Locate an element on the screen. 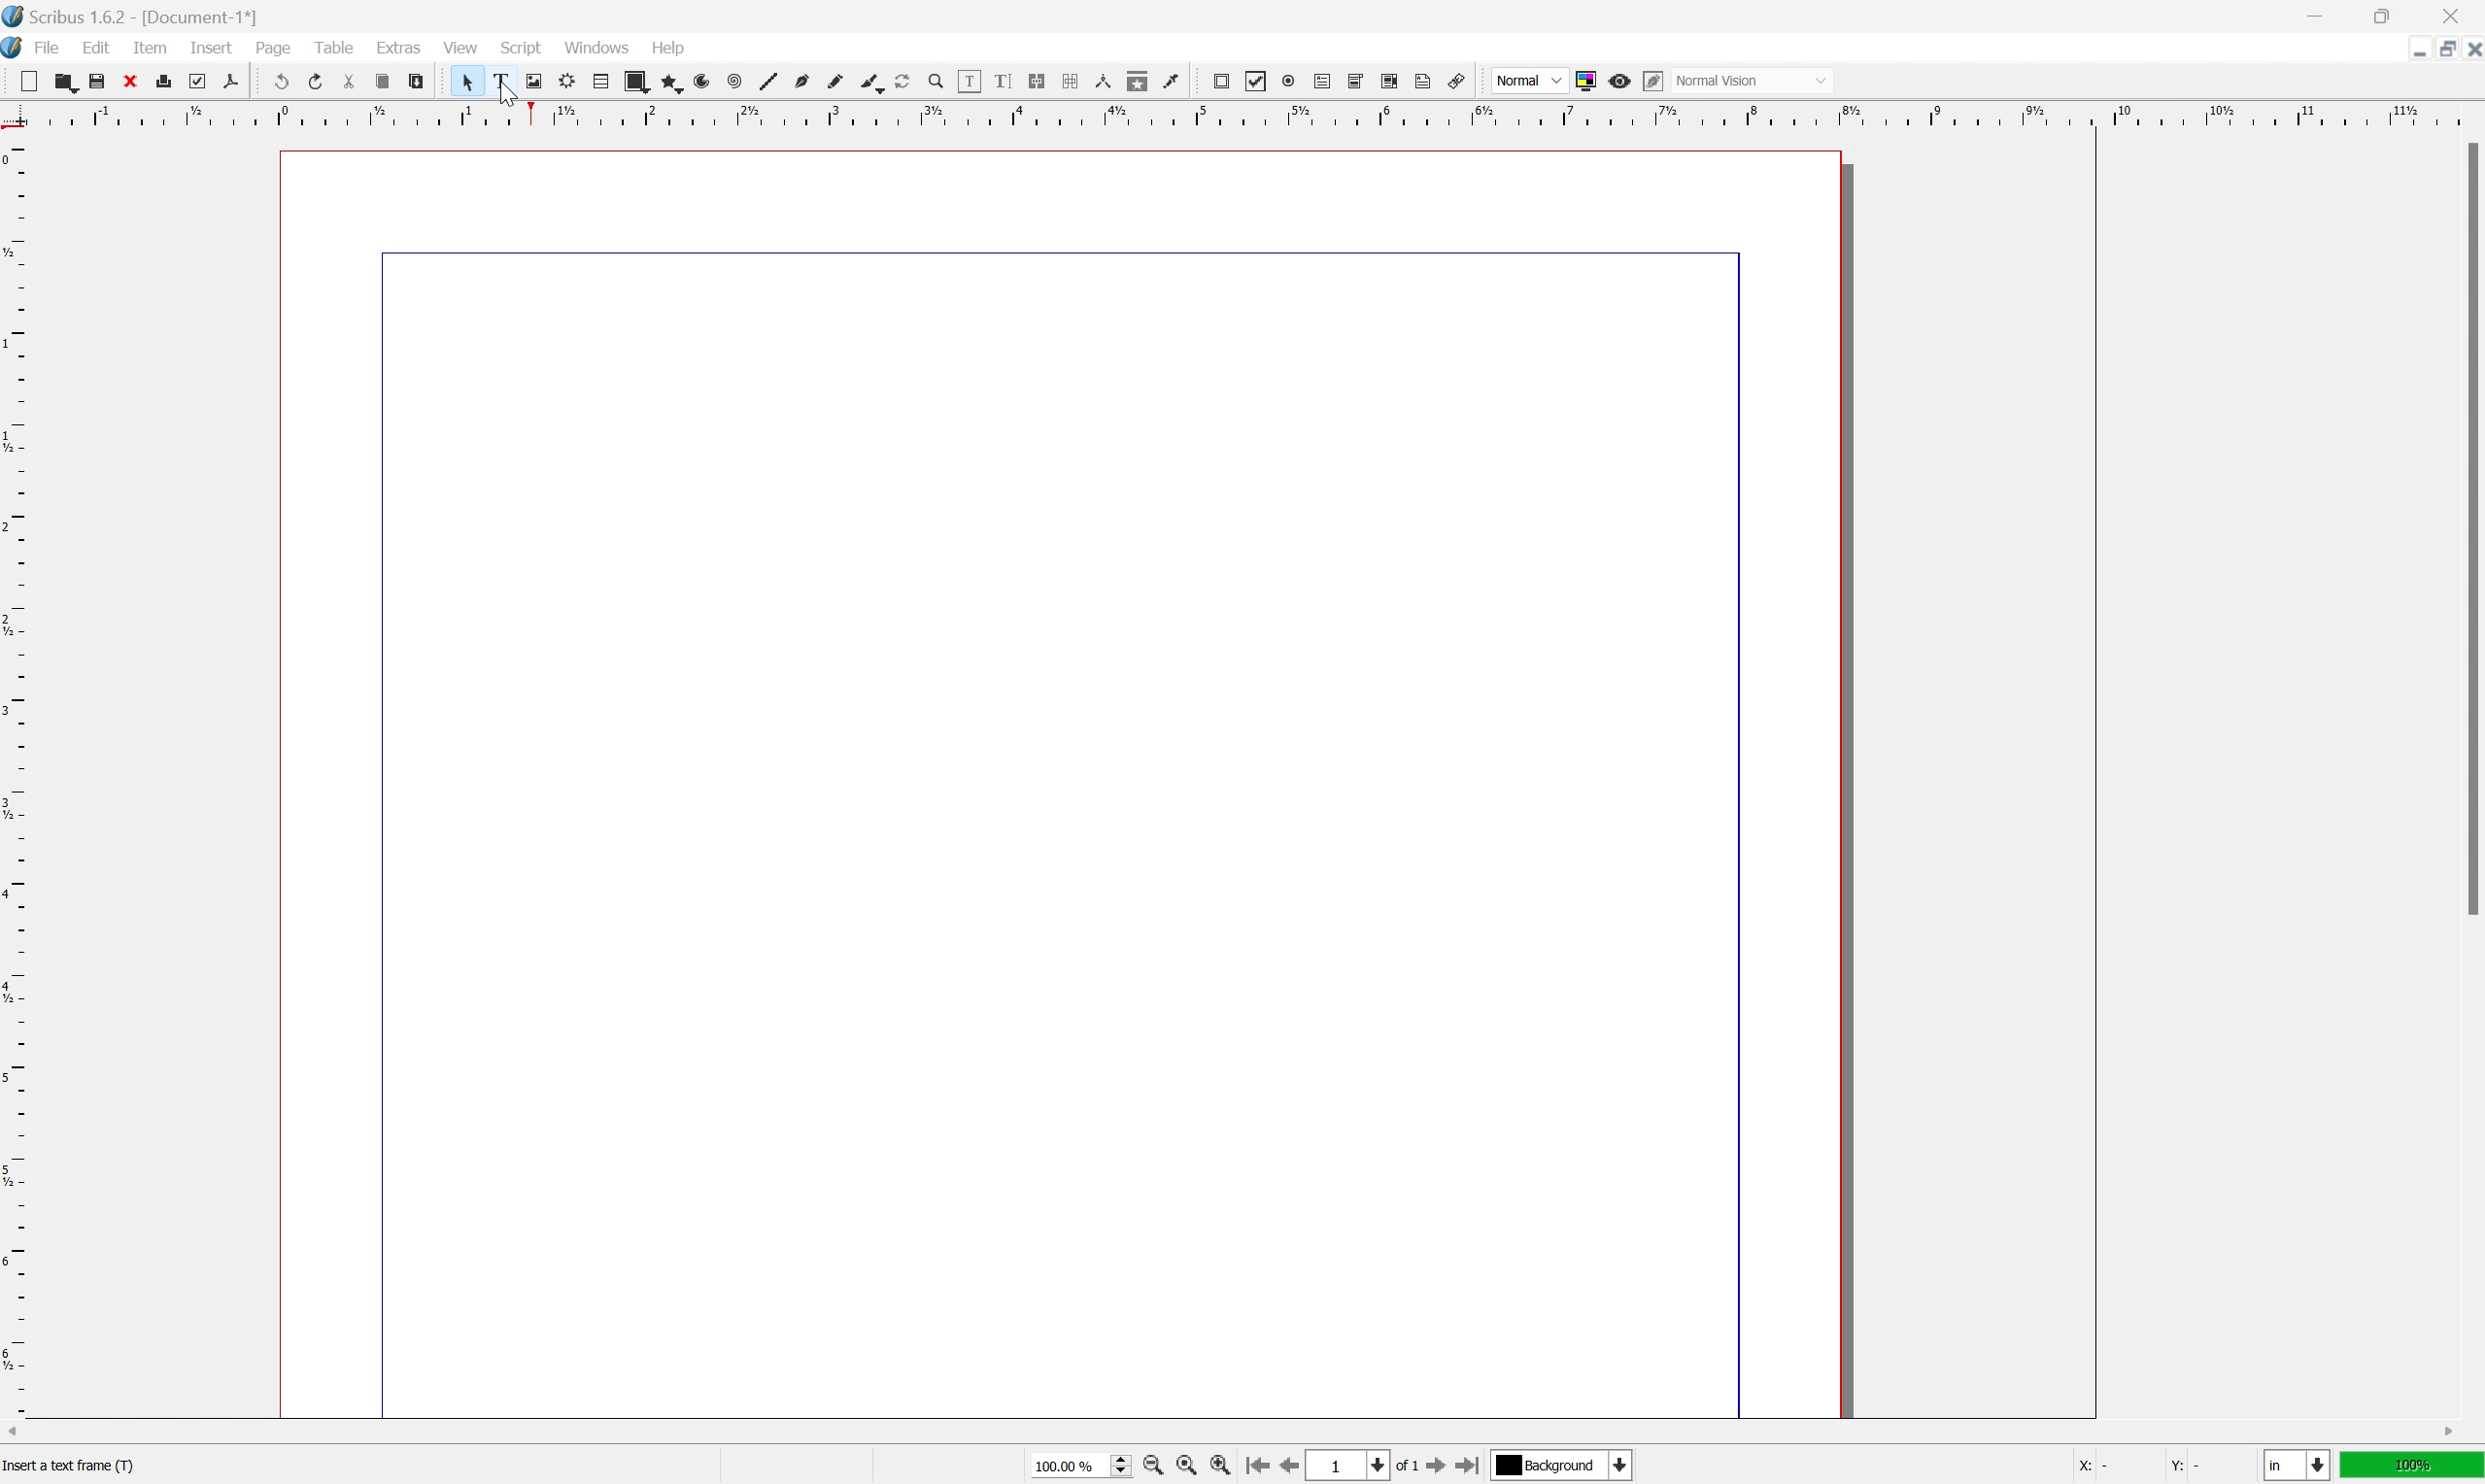 Image resolution: width=2485 pixels, height=1484 pixels. pdf list box is located at coordinates (1389, 80).